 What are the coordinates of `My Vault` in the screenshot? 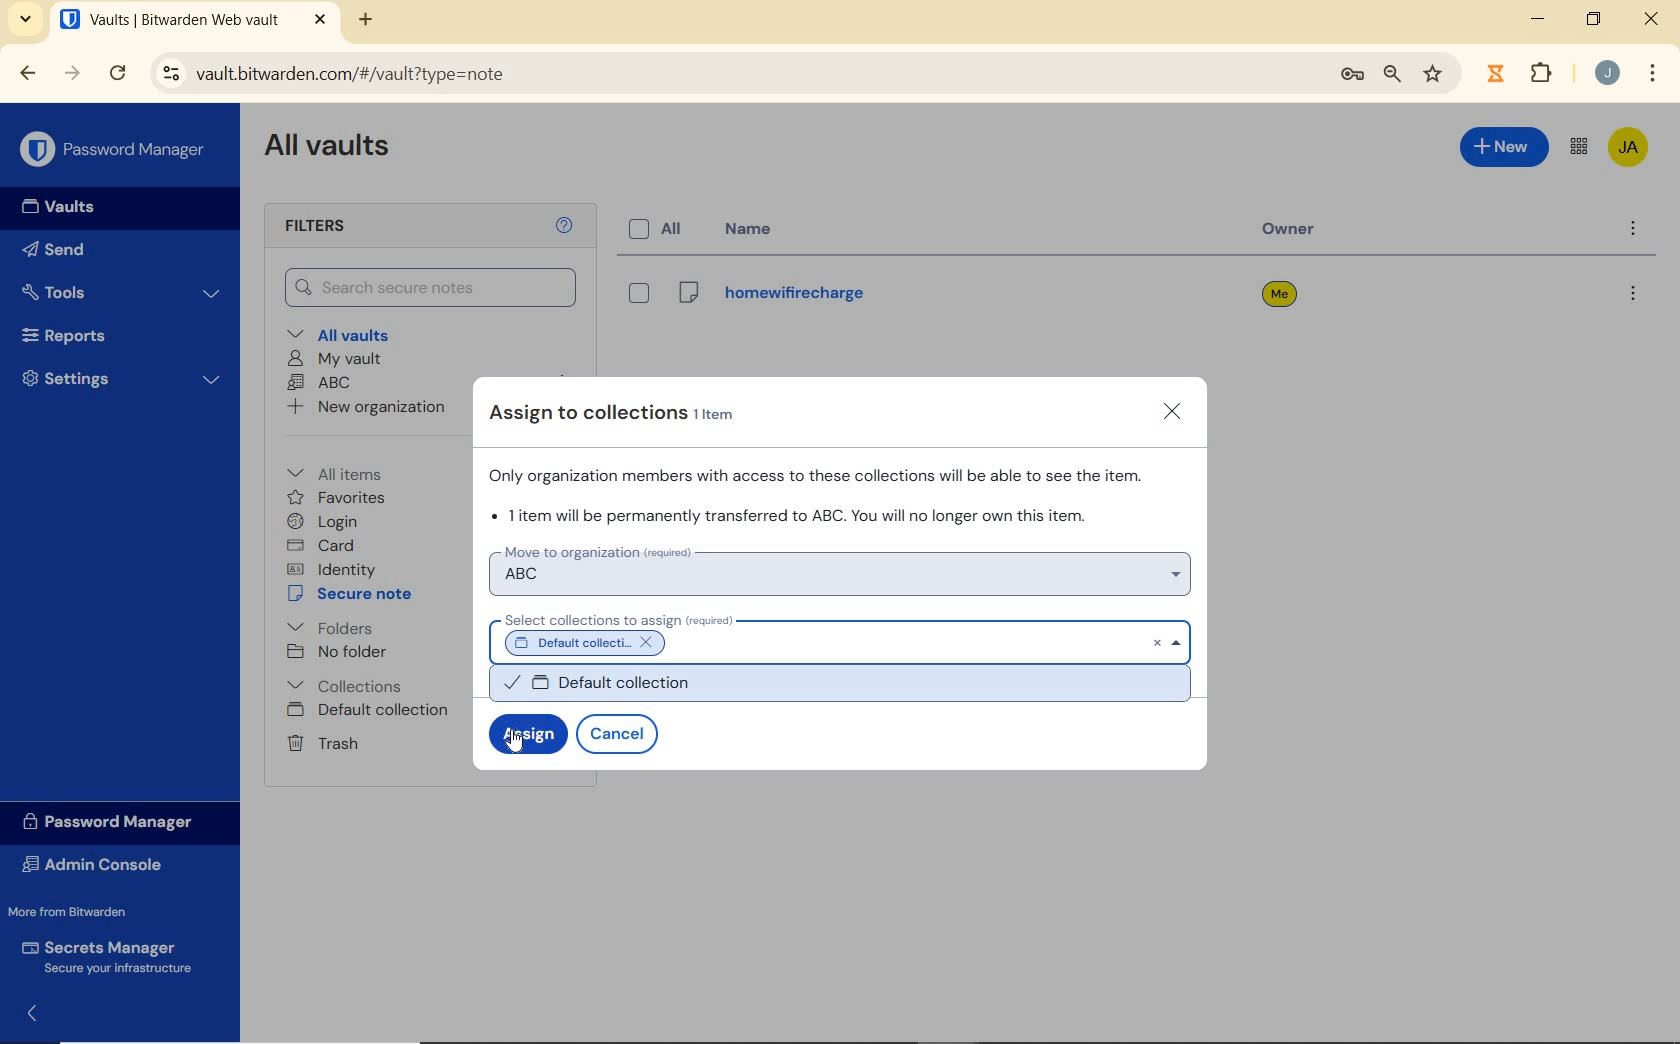 It's located at (334, 360).